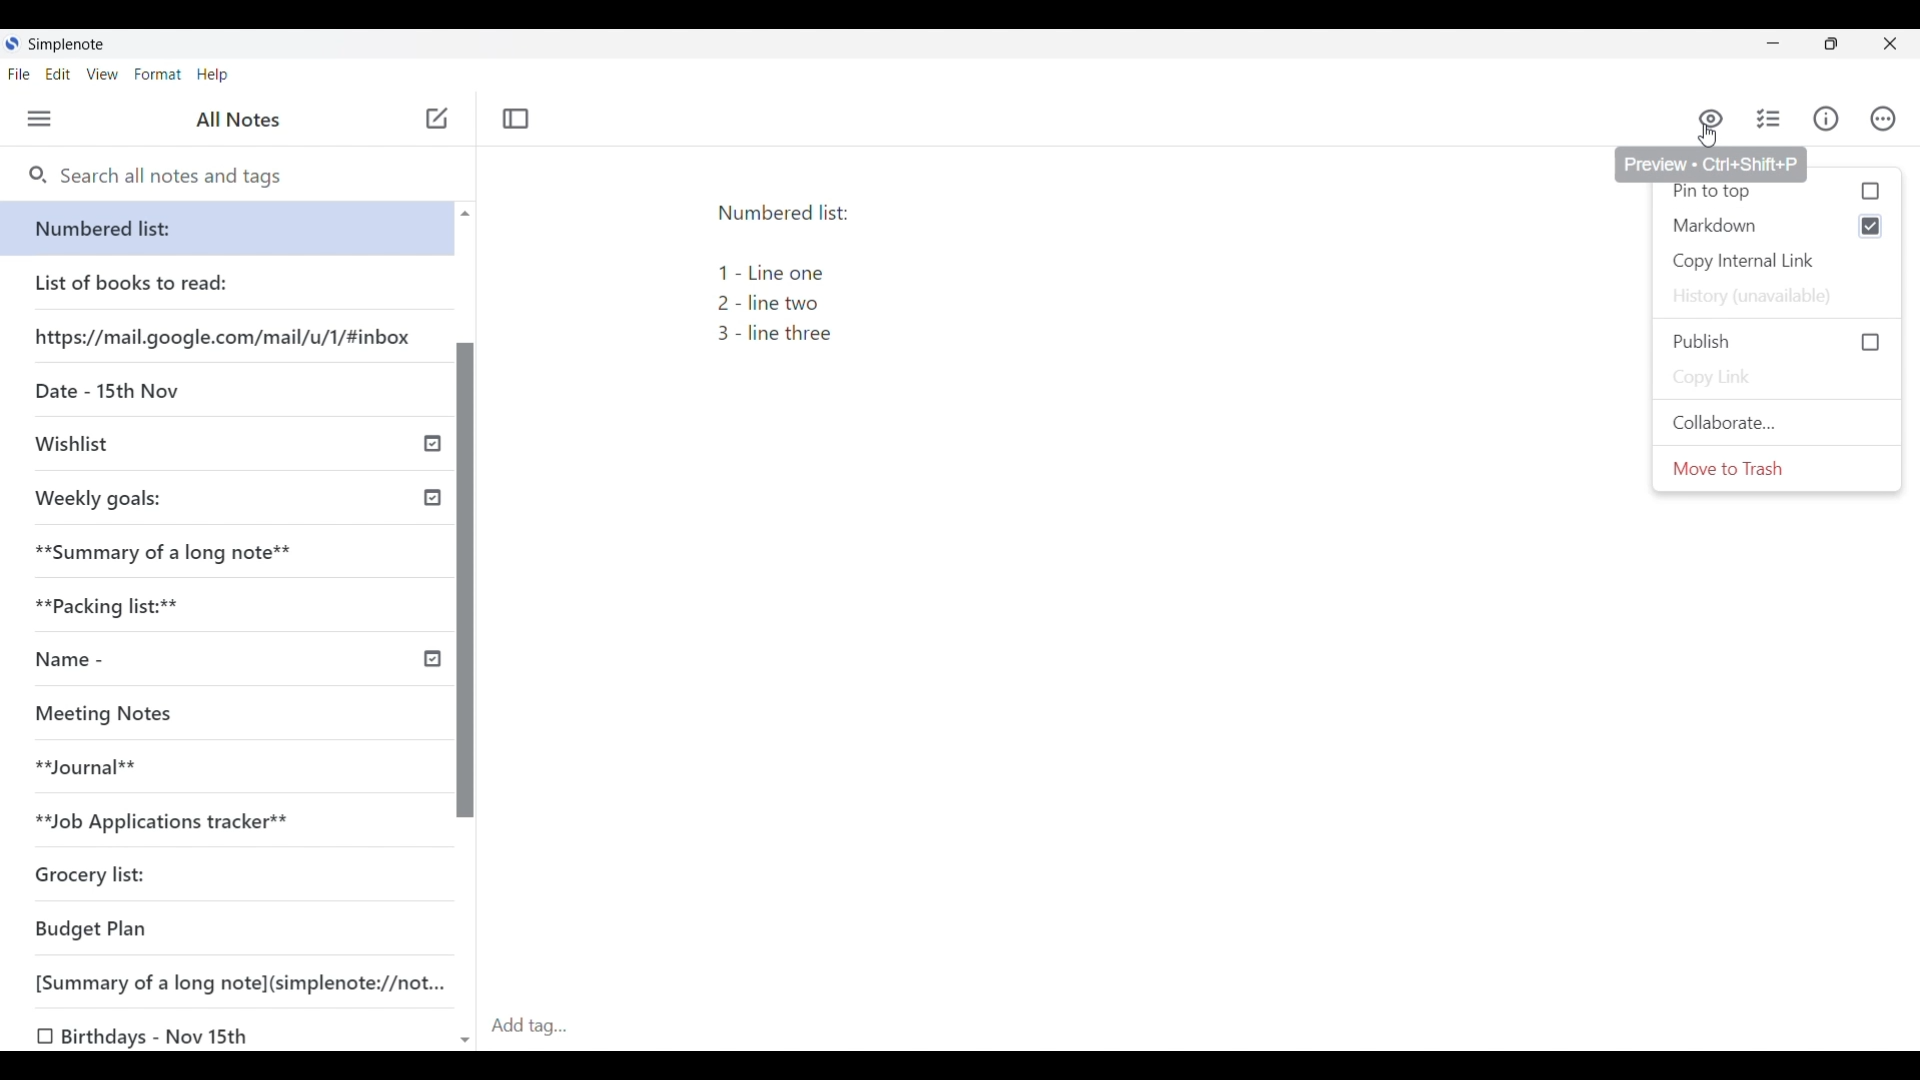 Image resolution: width=1920 pixels, height=1080 pixels. I want to click on File menu, so click(19, 74).